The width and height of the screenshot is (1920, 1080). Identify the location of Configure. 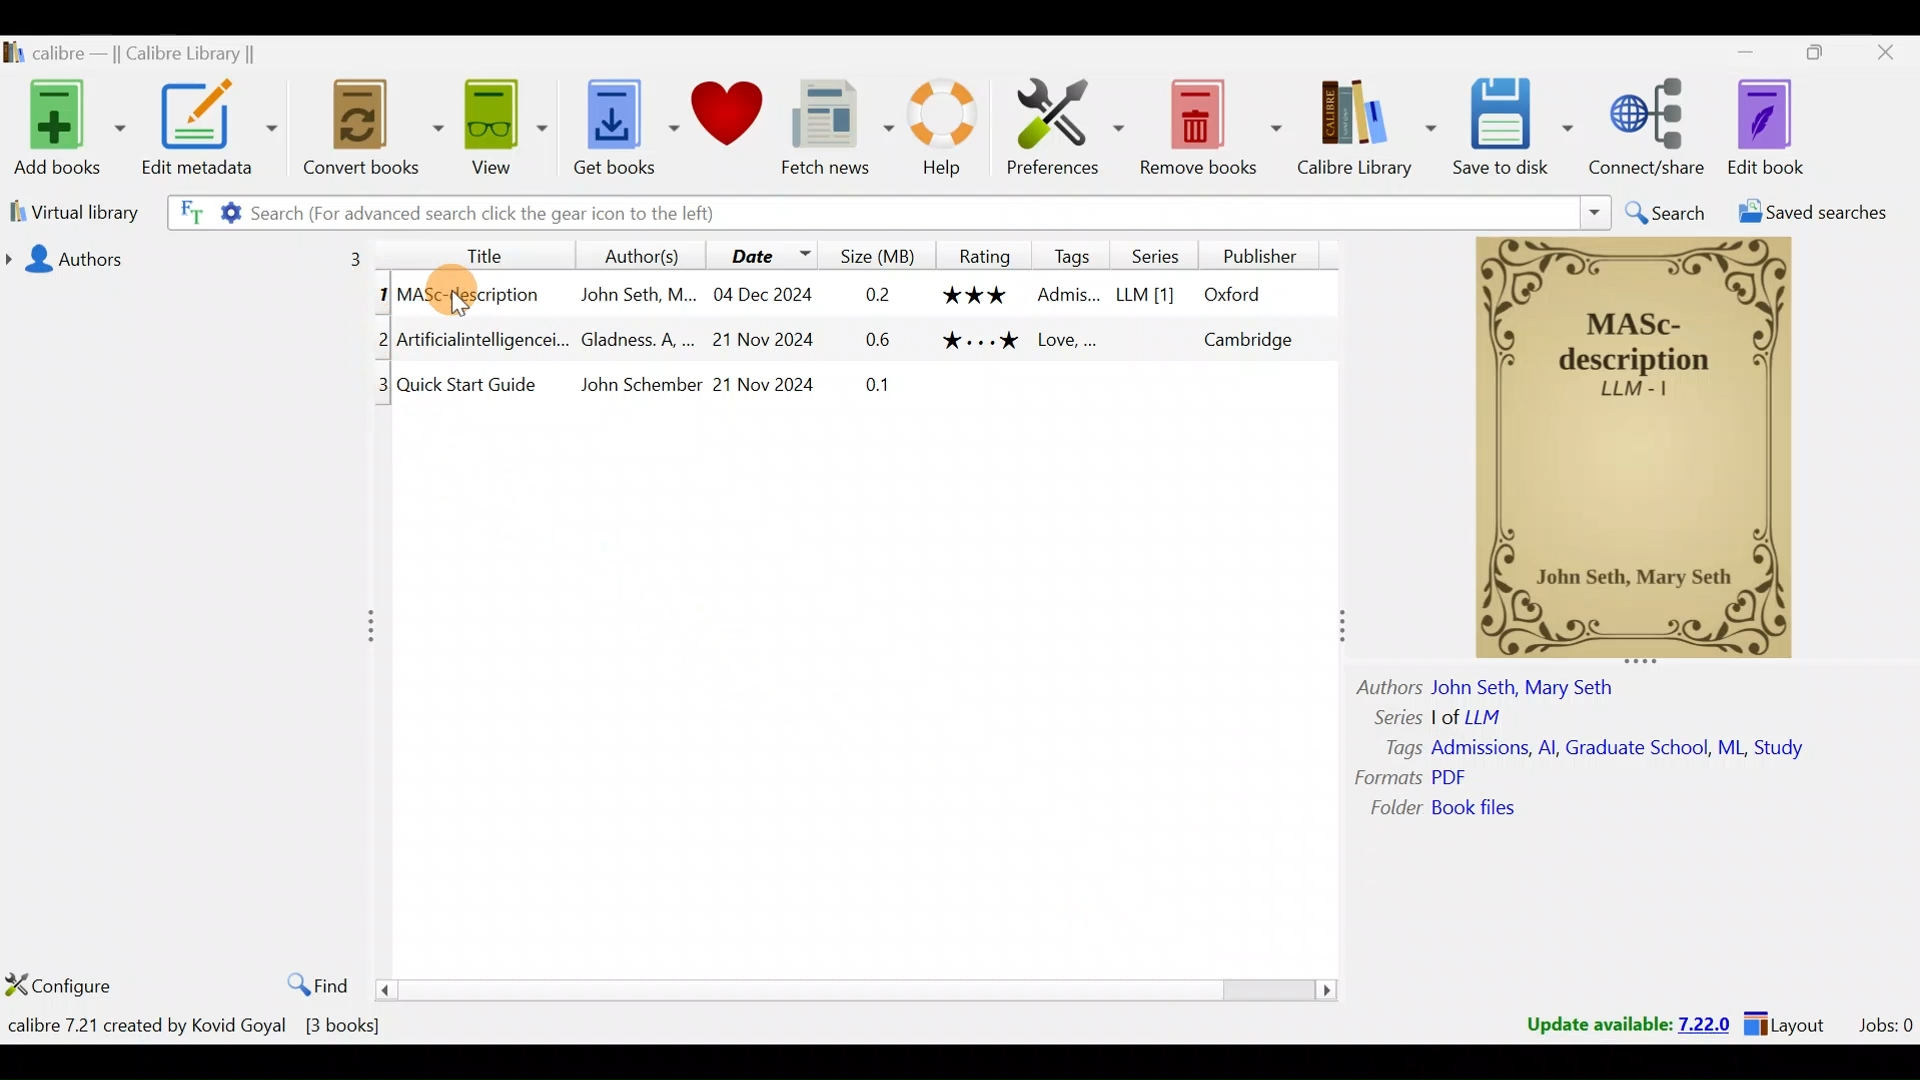
(71, 983).